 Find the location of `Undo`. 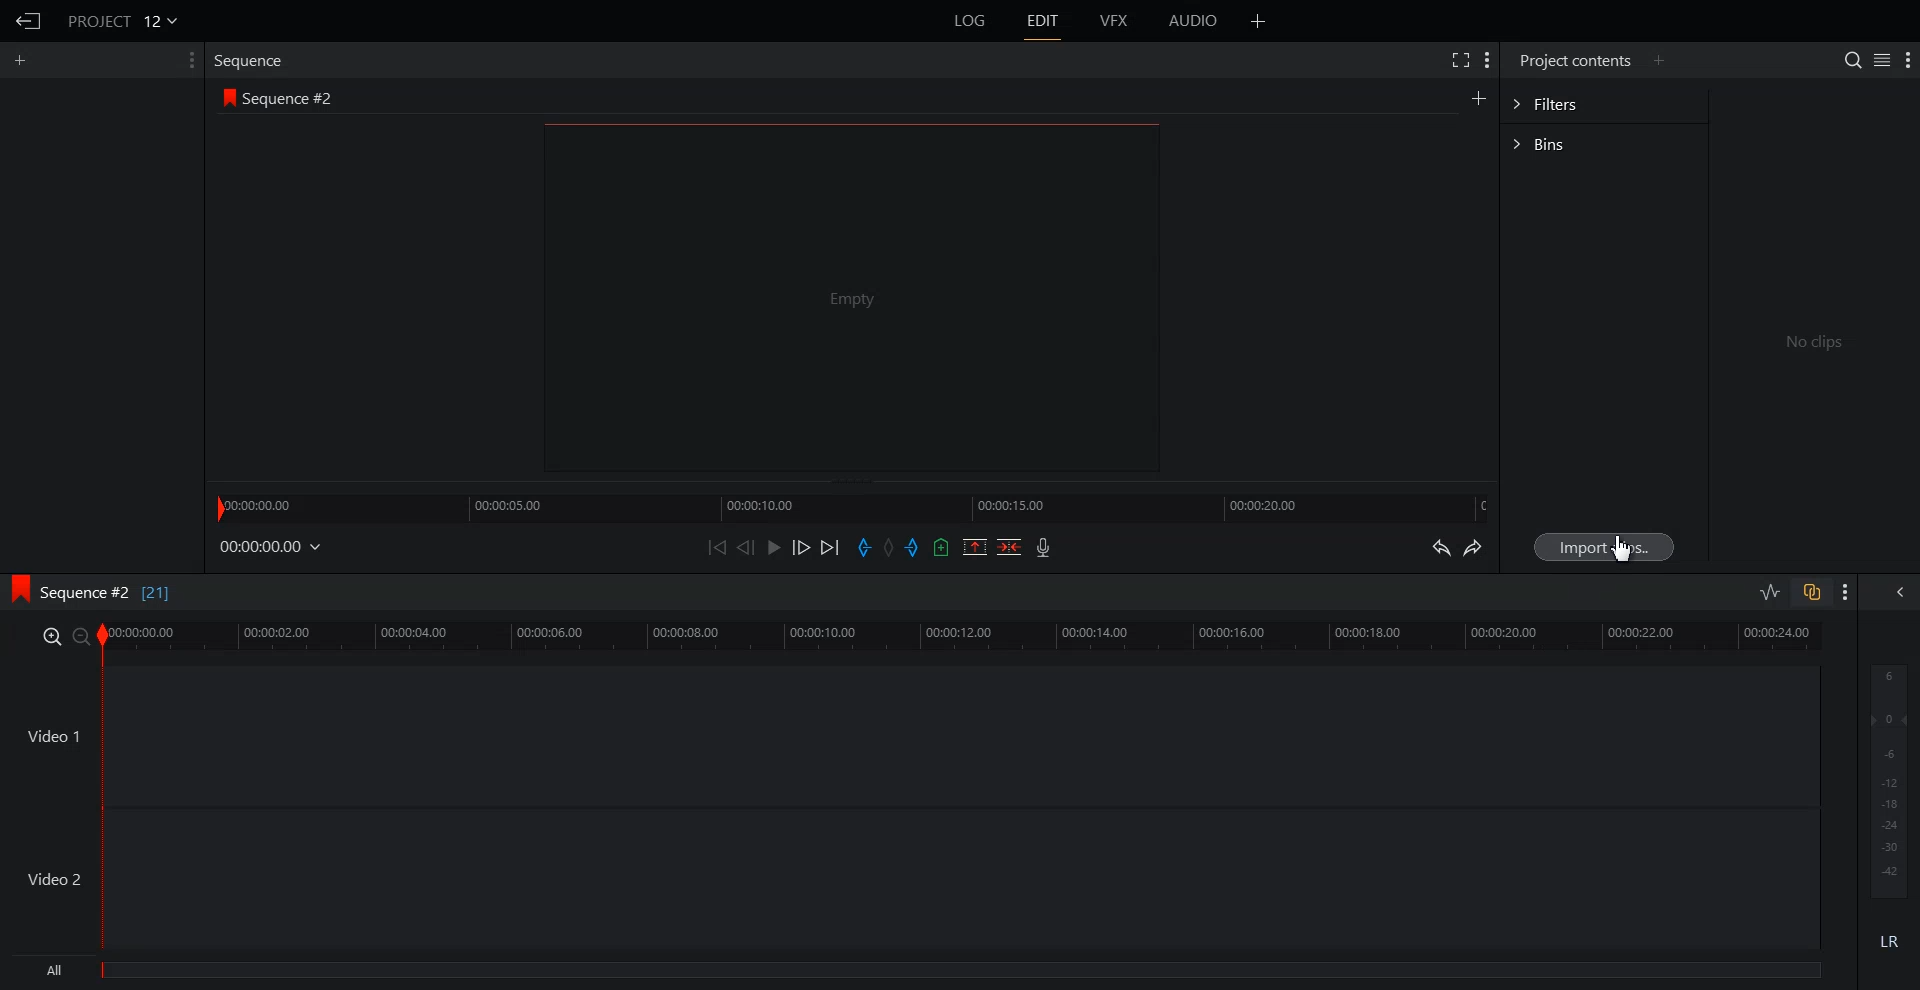

Undo is located at coordinates (1440, 547).